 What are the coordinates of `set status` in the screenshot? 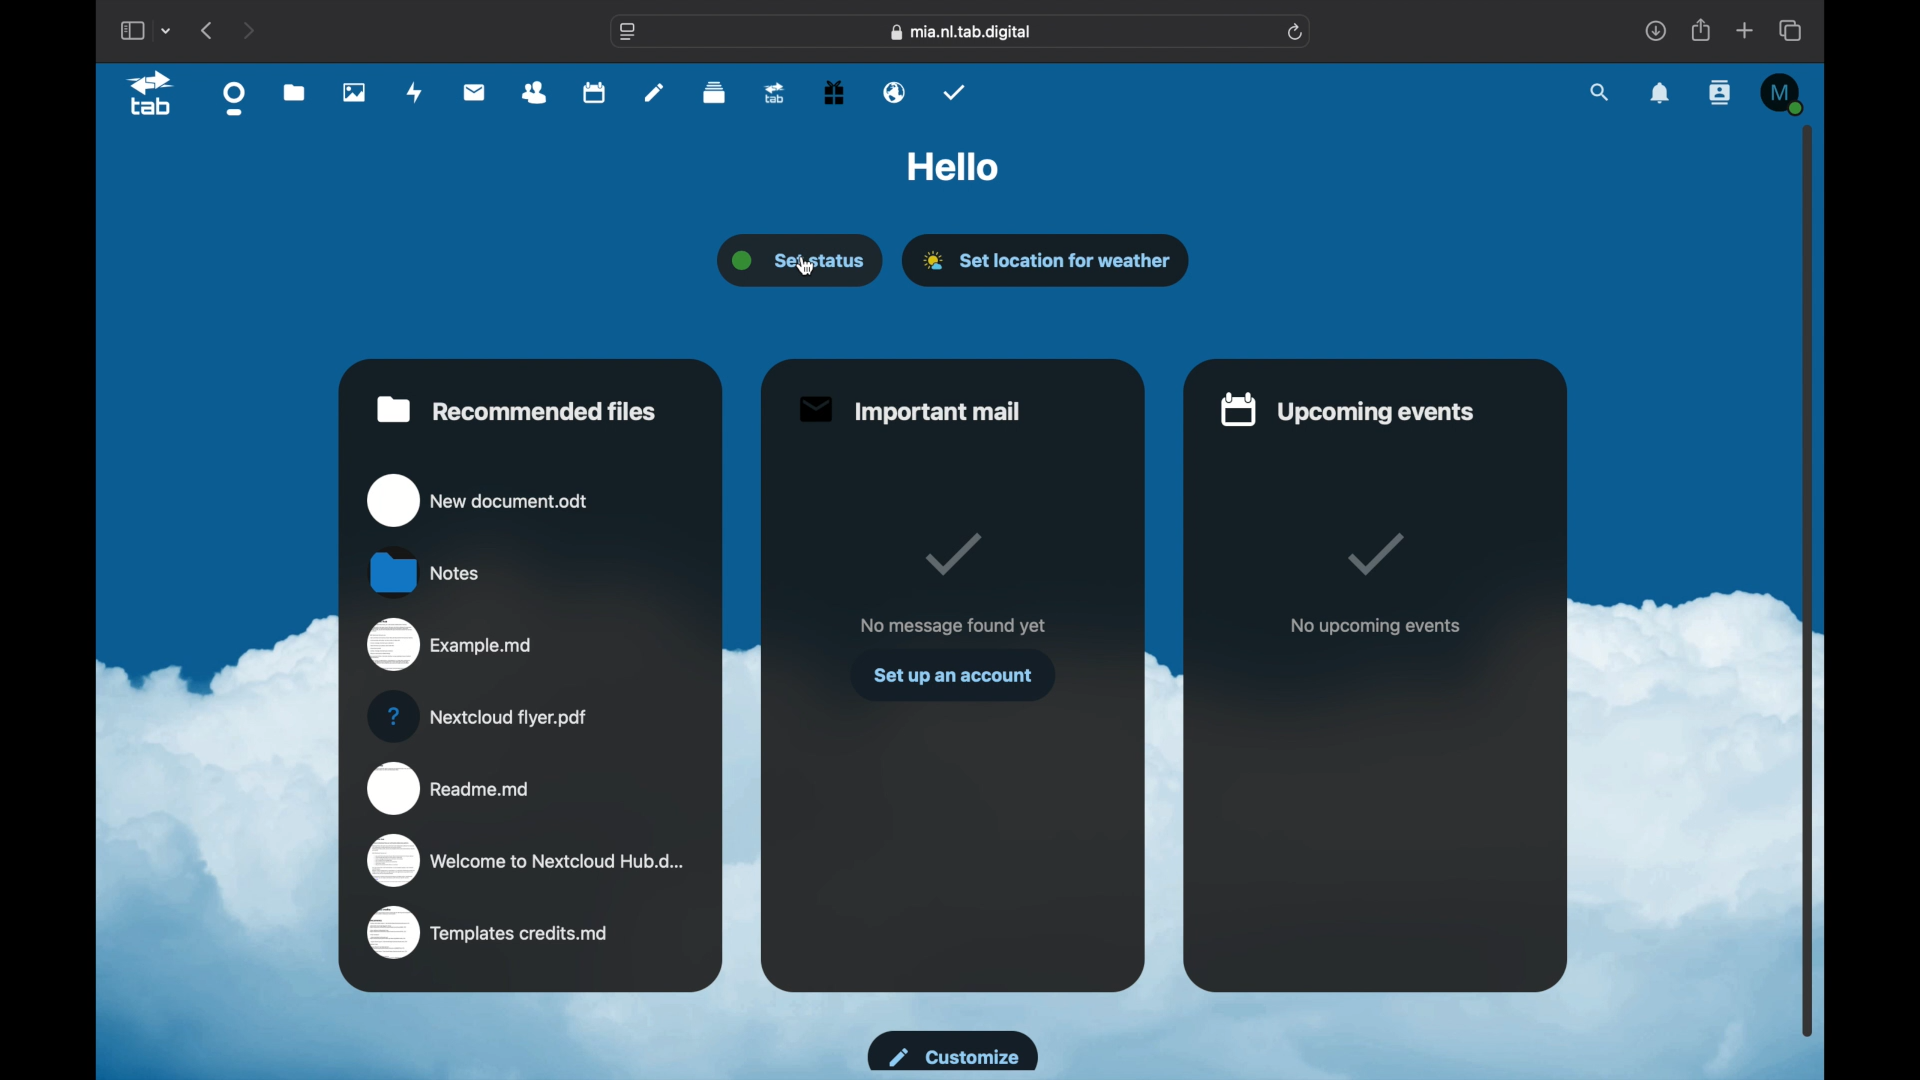 It's located at (797, 261).